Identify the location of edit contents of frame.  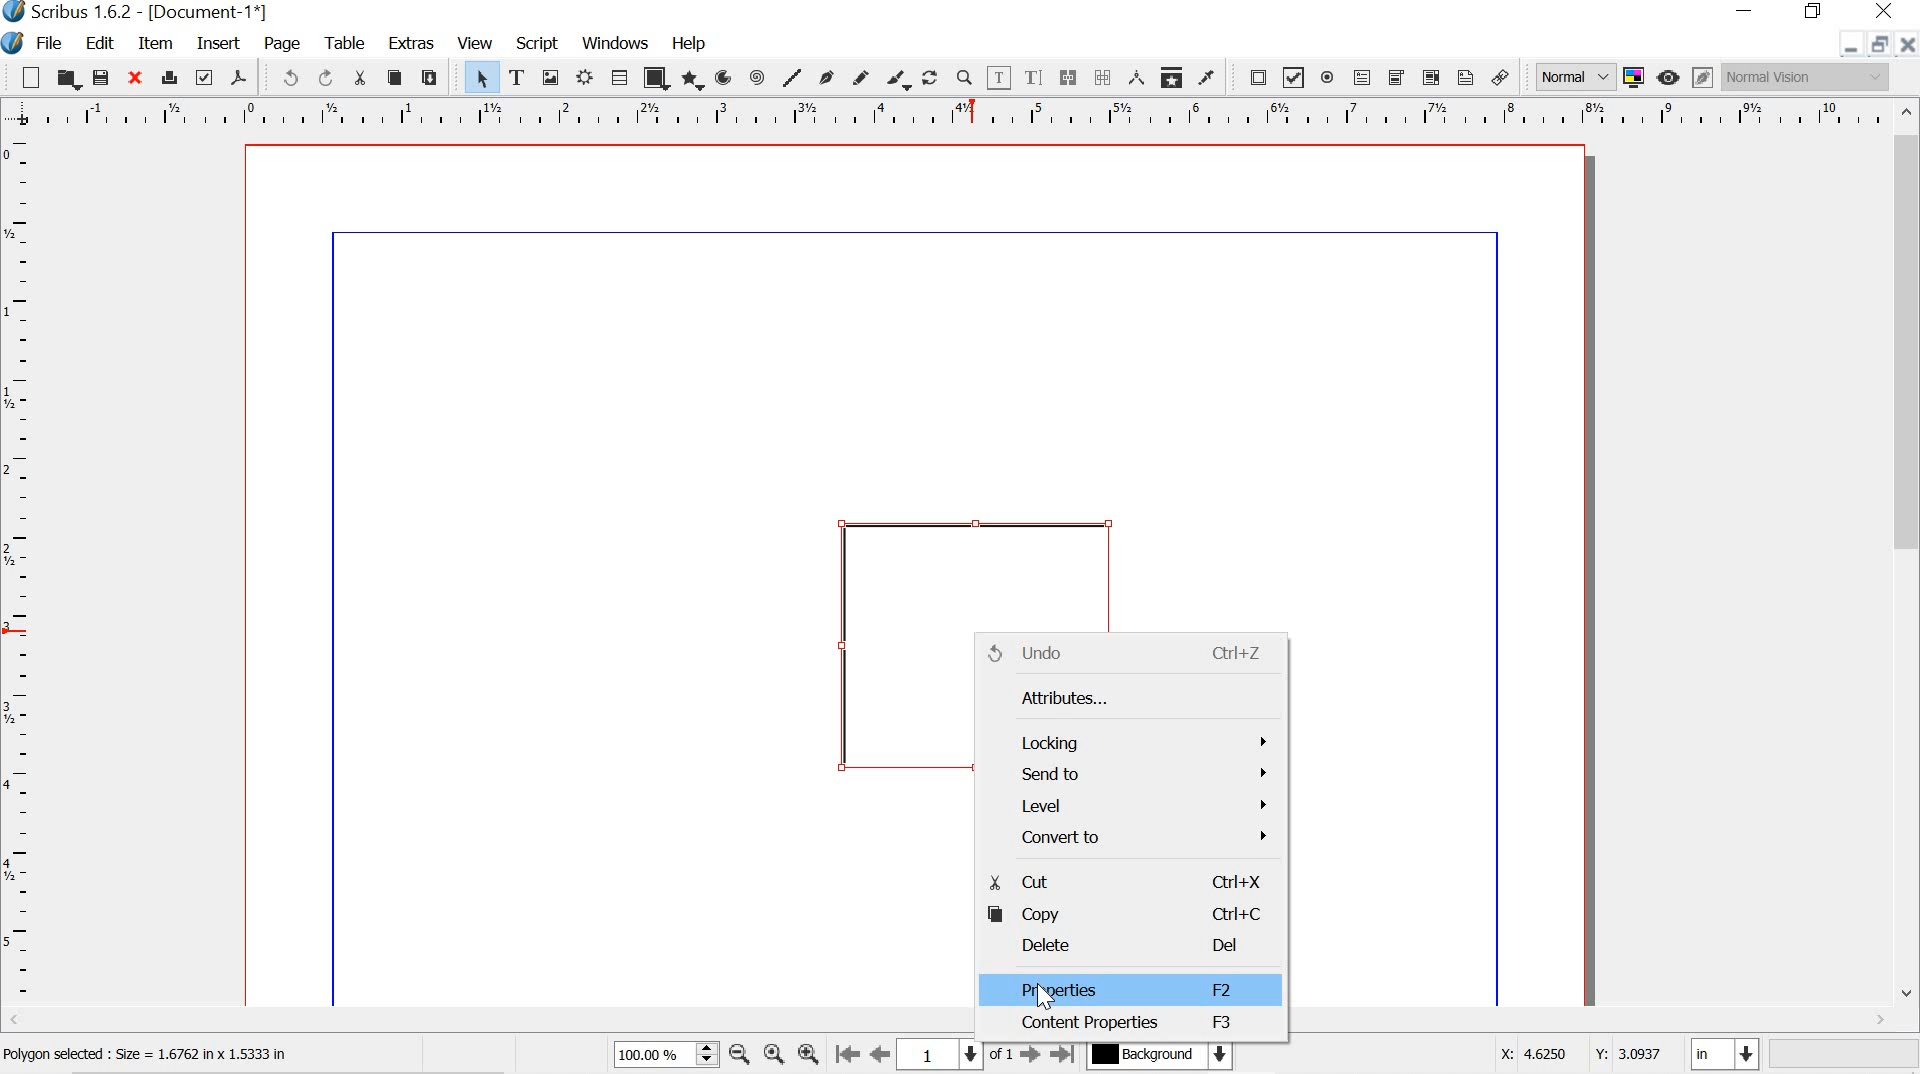
(998, 78).